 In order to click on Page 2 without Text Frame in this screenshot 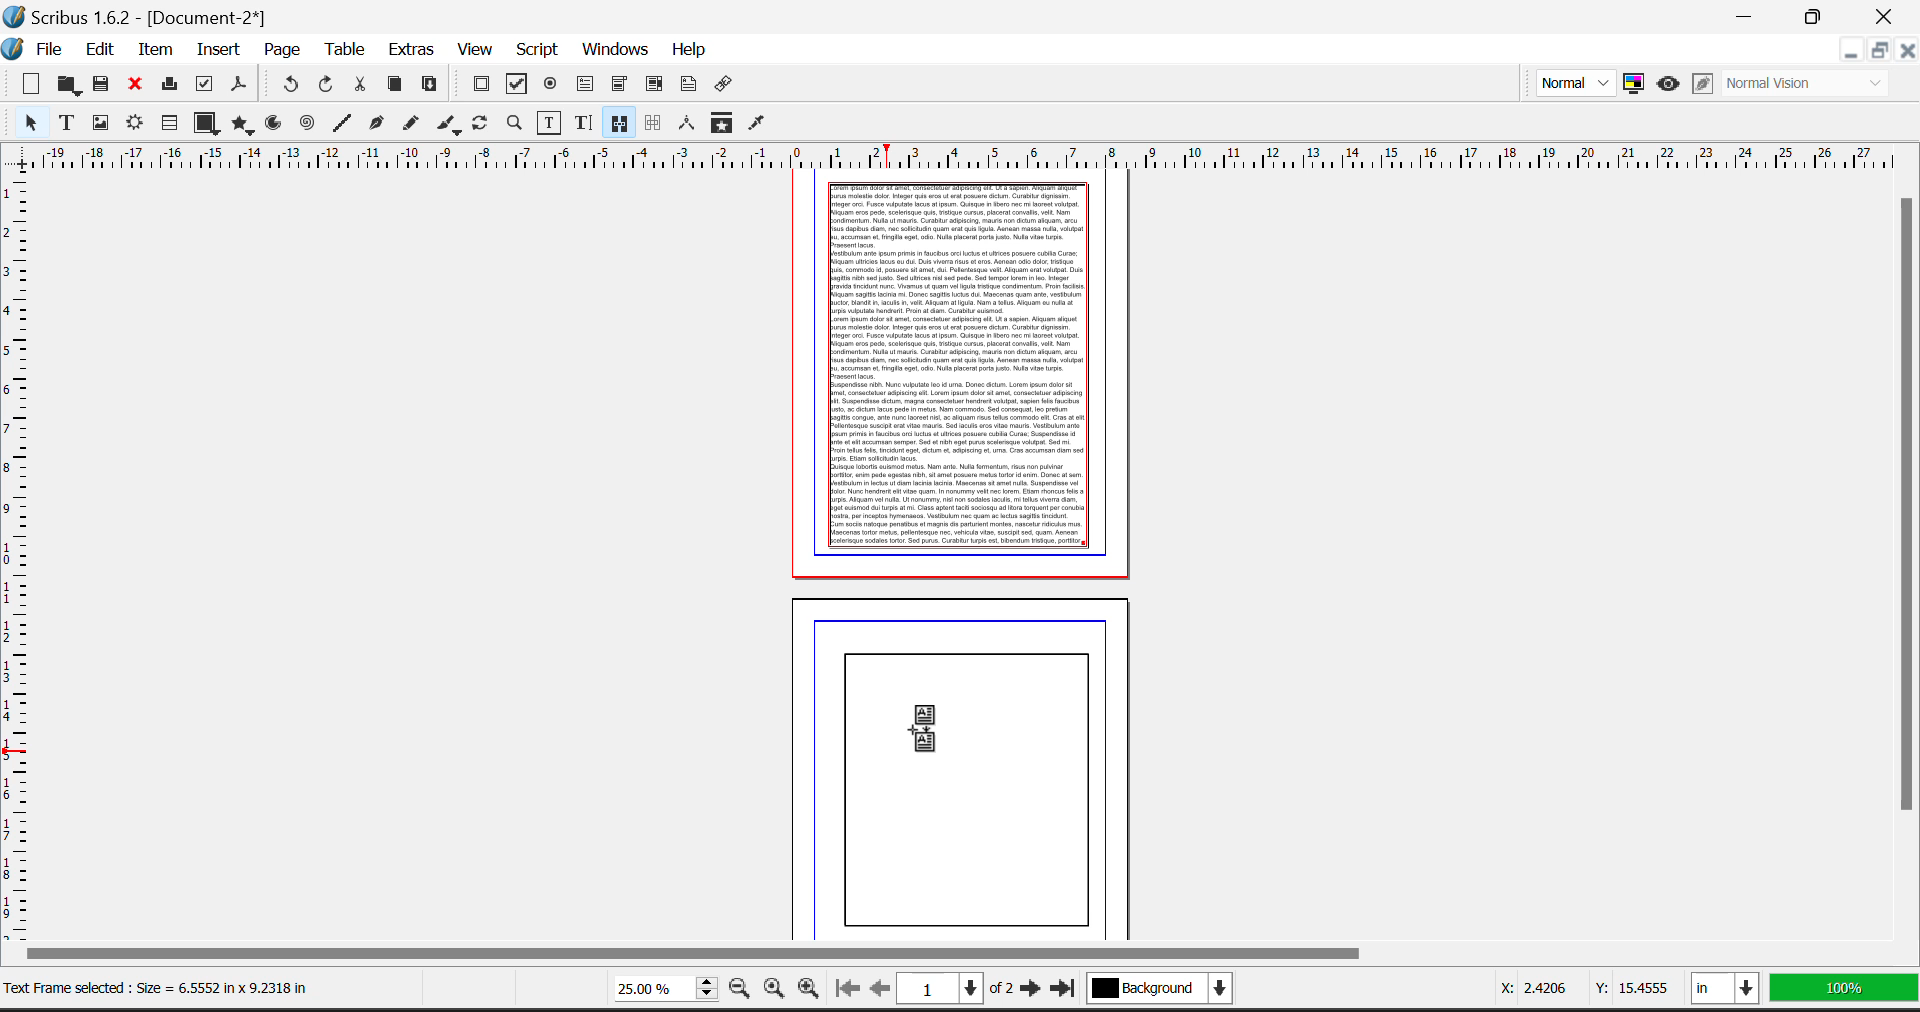, I will do `click(966, 764)`.